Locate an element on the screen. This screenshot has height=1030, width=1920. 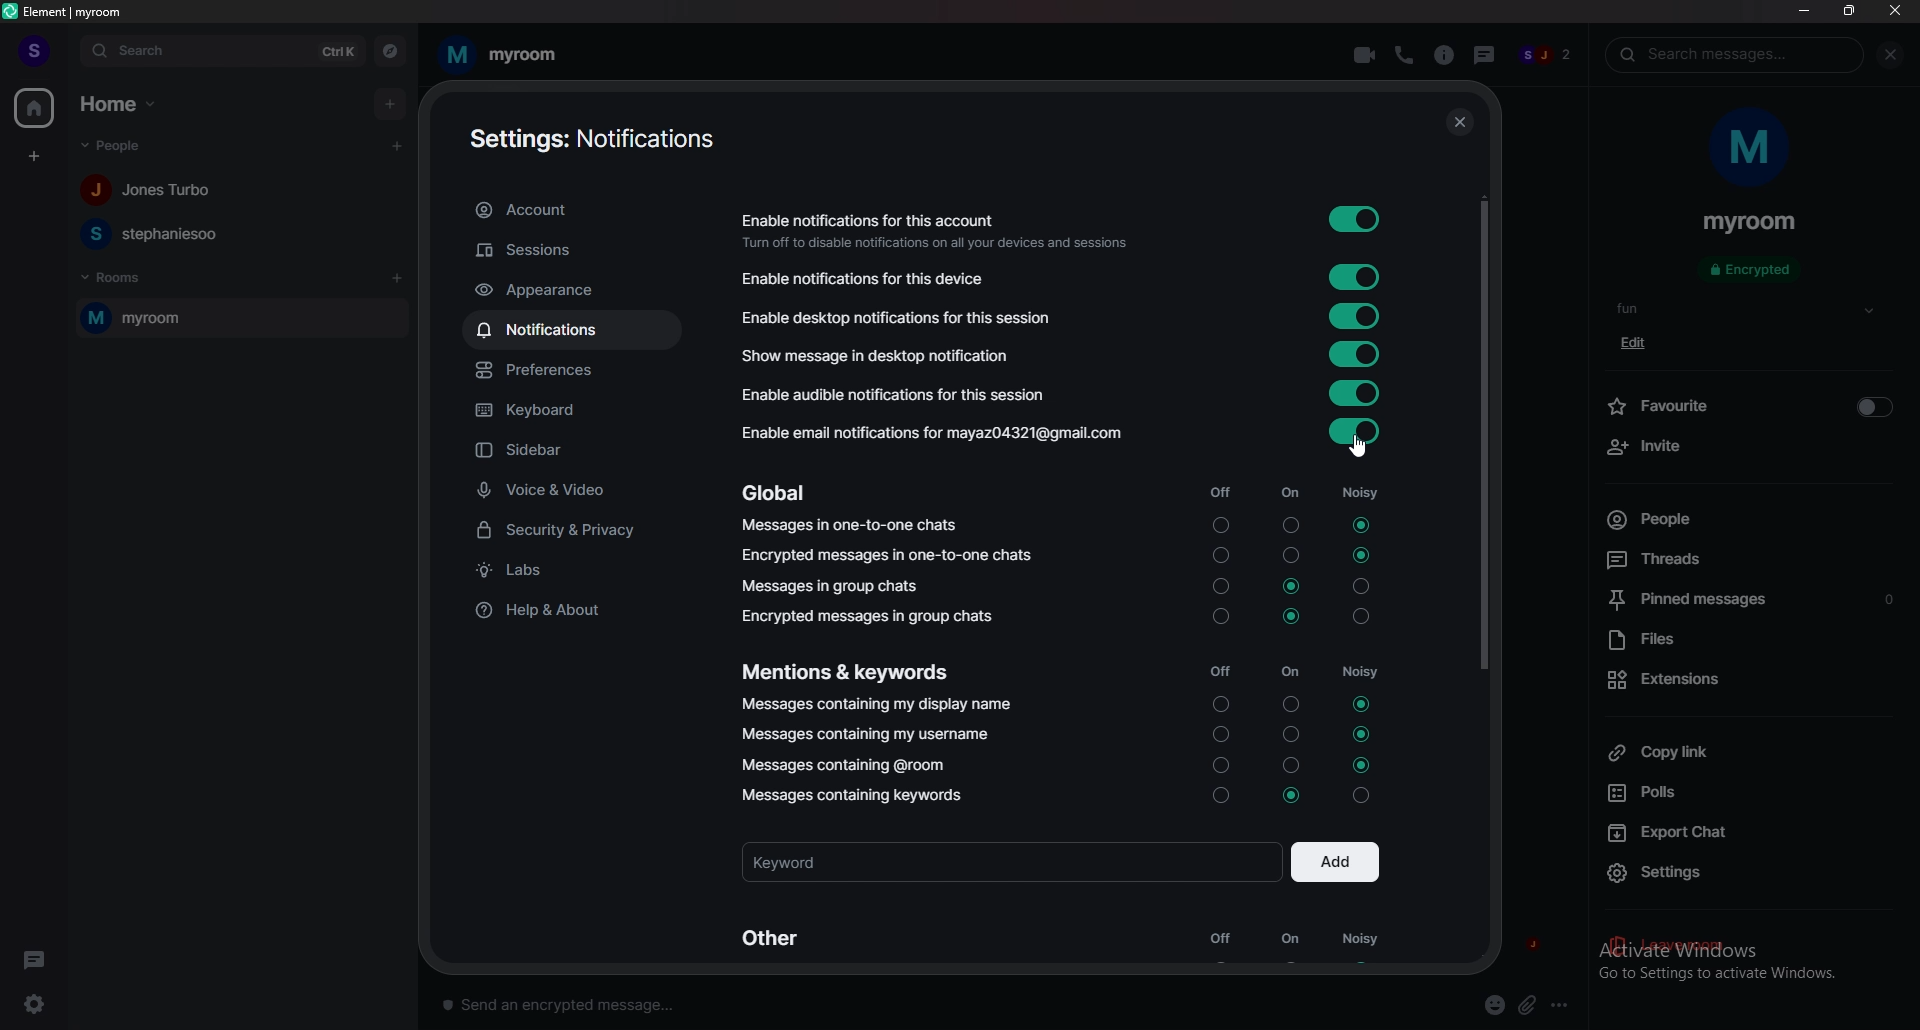
preferences is located at coordinates (577, 372).